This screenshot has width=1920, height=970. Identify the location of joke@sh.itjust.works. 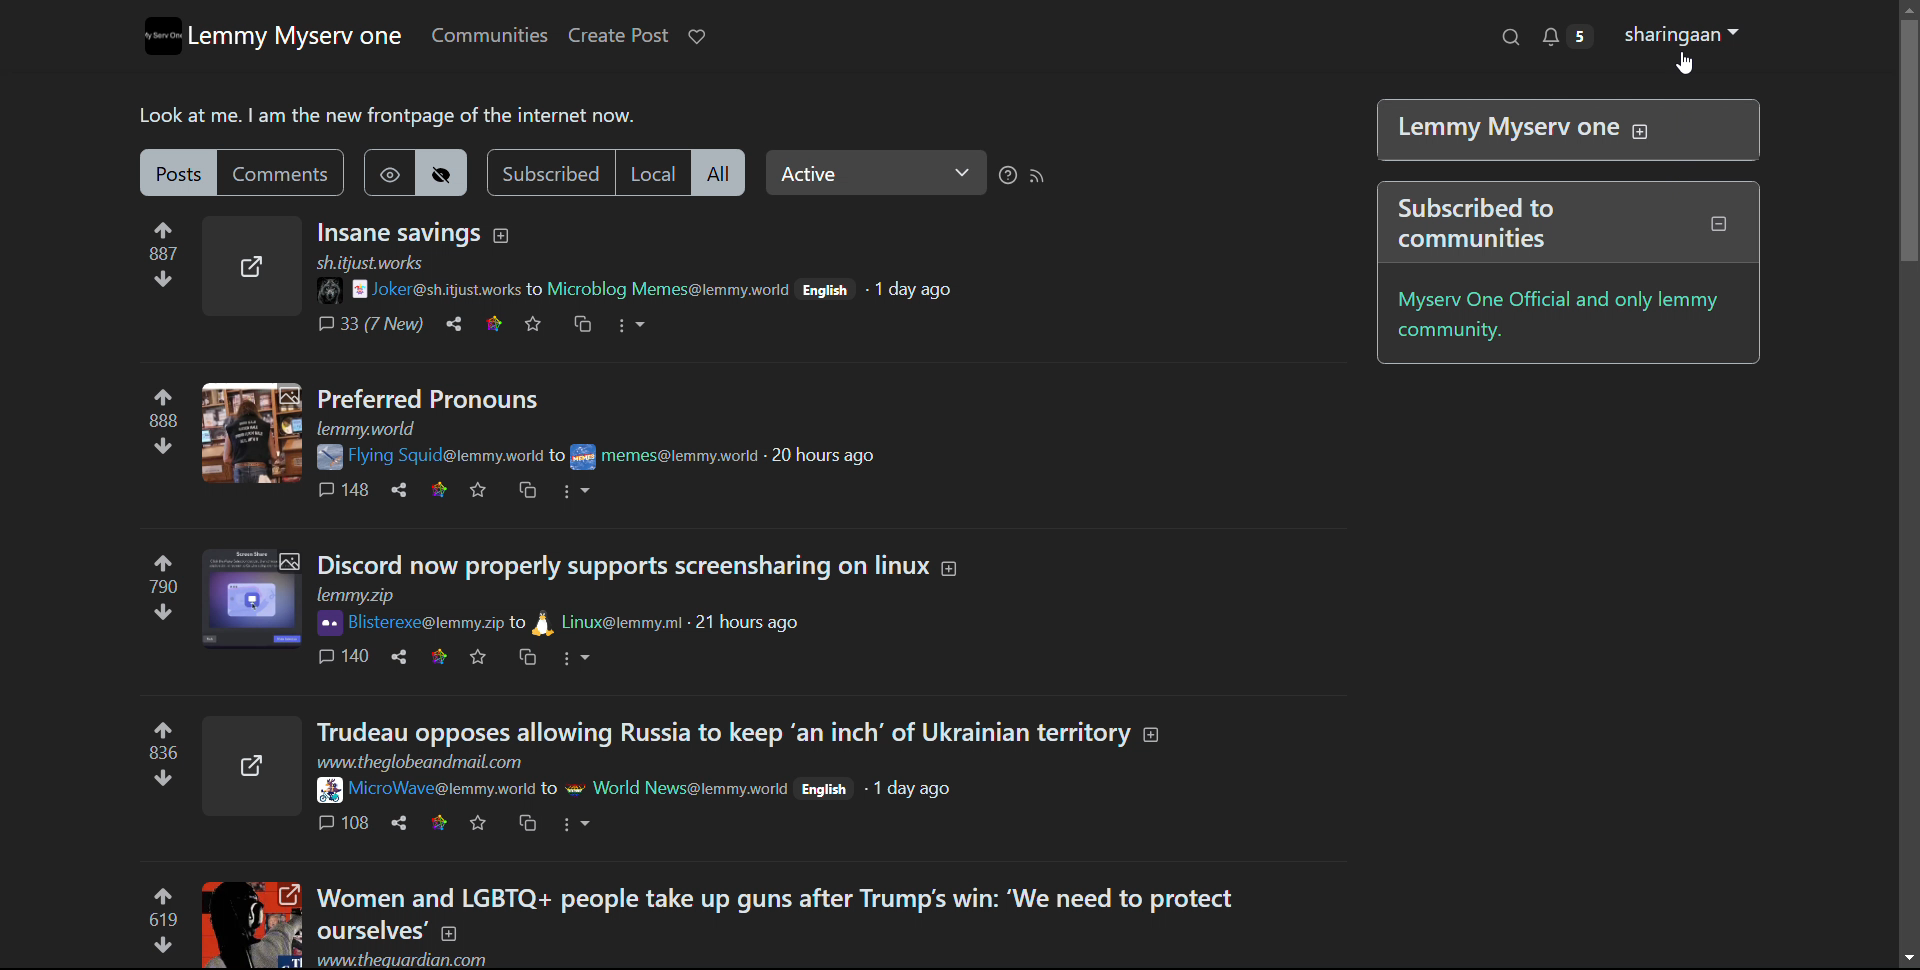
(417, 291).